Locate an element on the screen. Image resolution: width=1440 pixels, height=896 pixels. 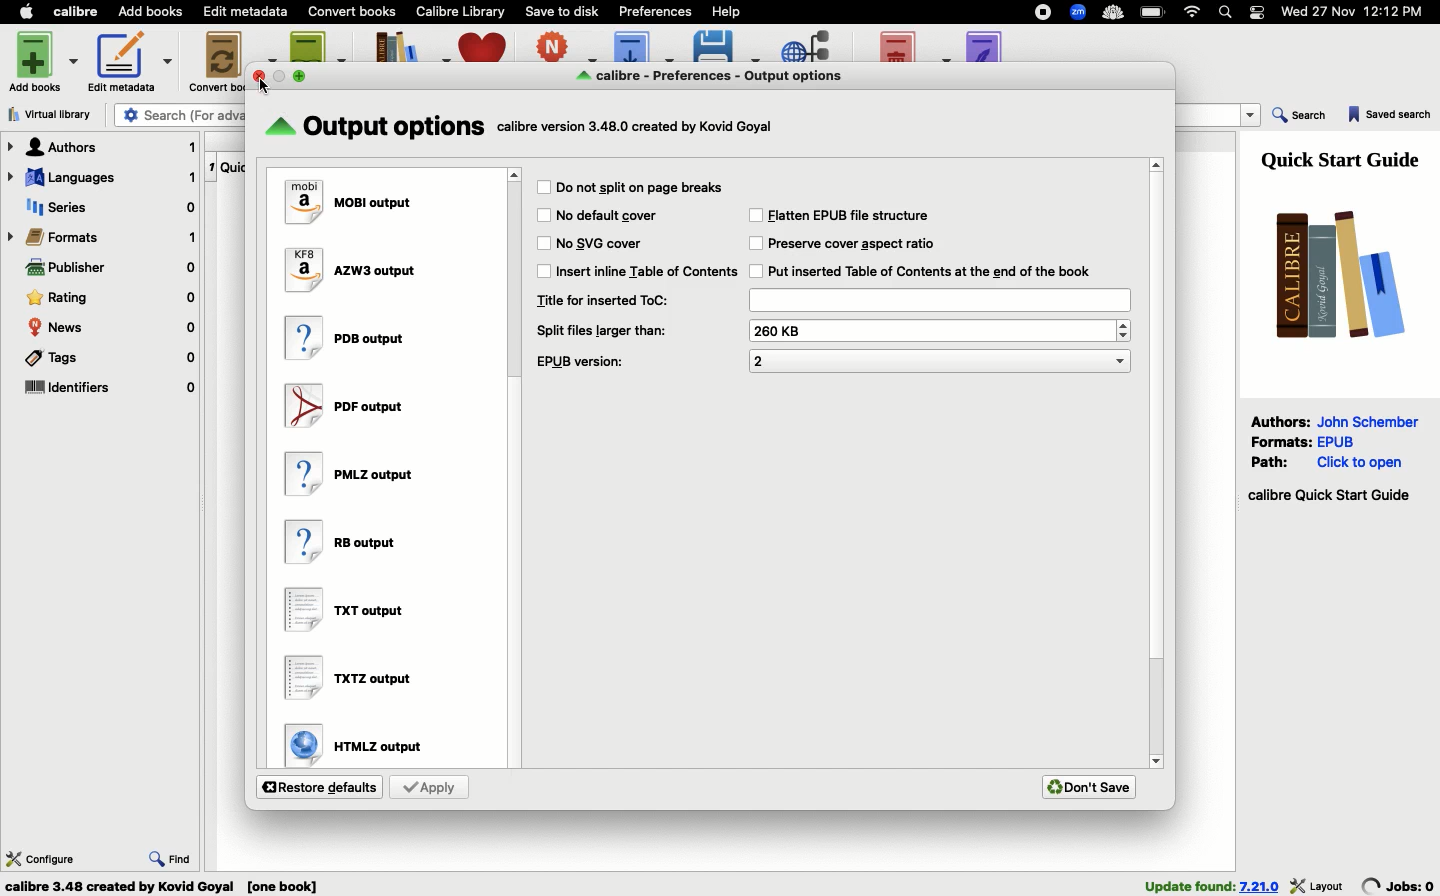
Authors is located at coordinates (1281, 421).